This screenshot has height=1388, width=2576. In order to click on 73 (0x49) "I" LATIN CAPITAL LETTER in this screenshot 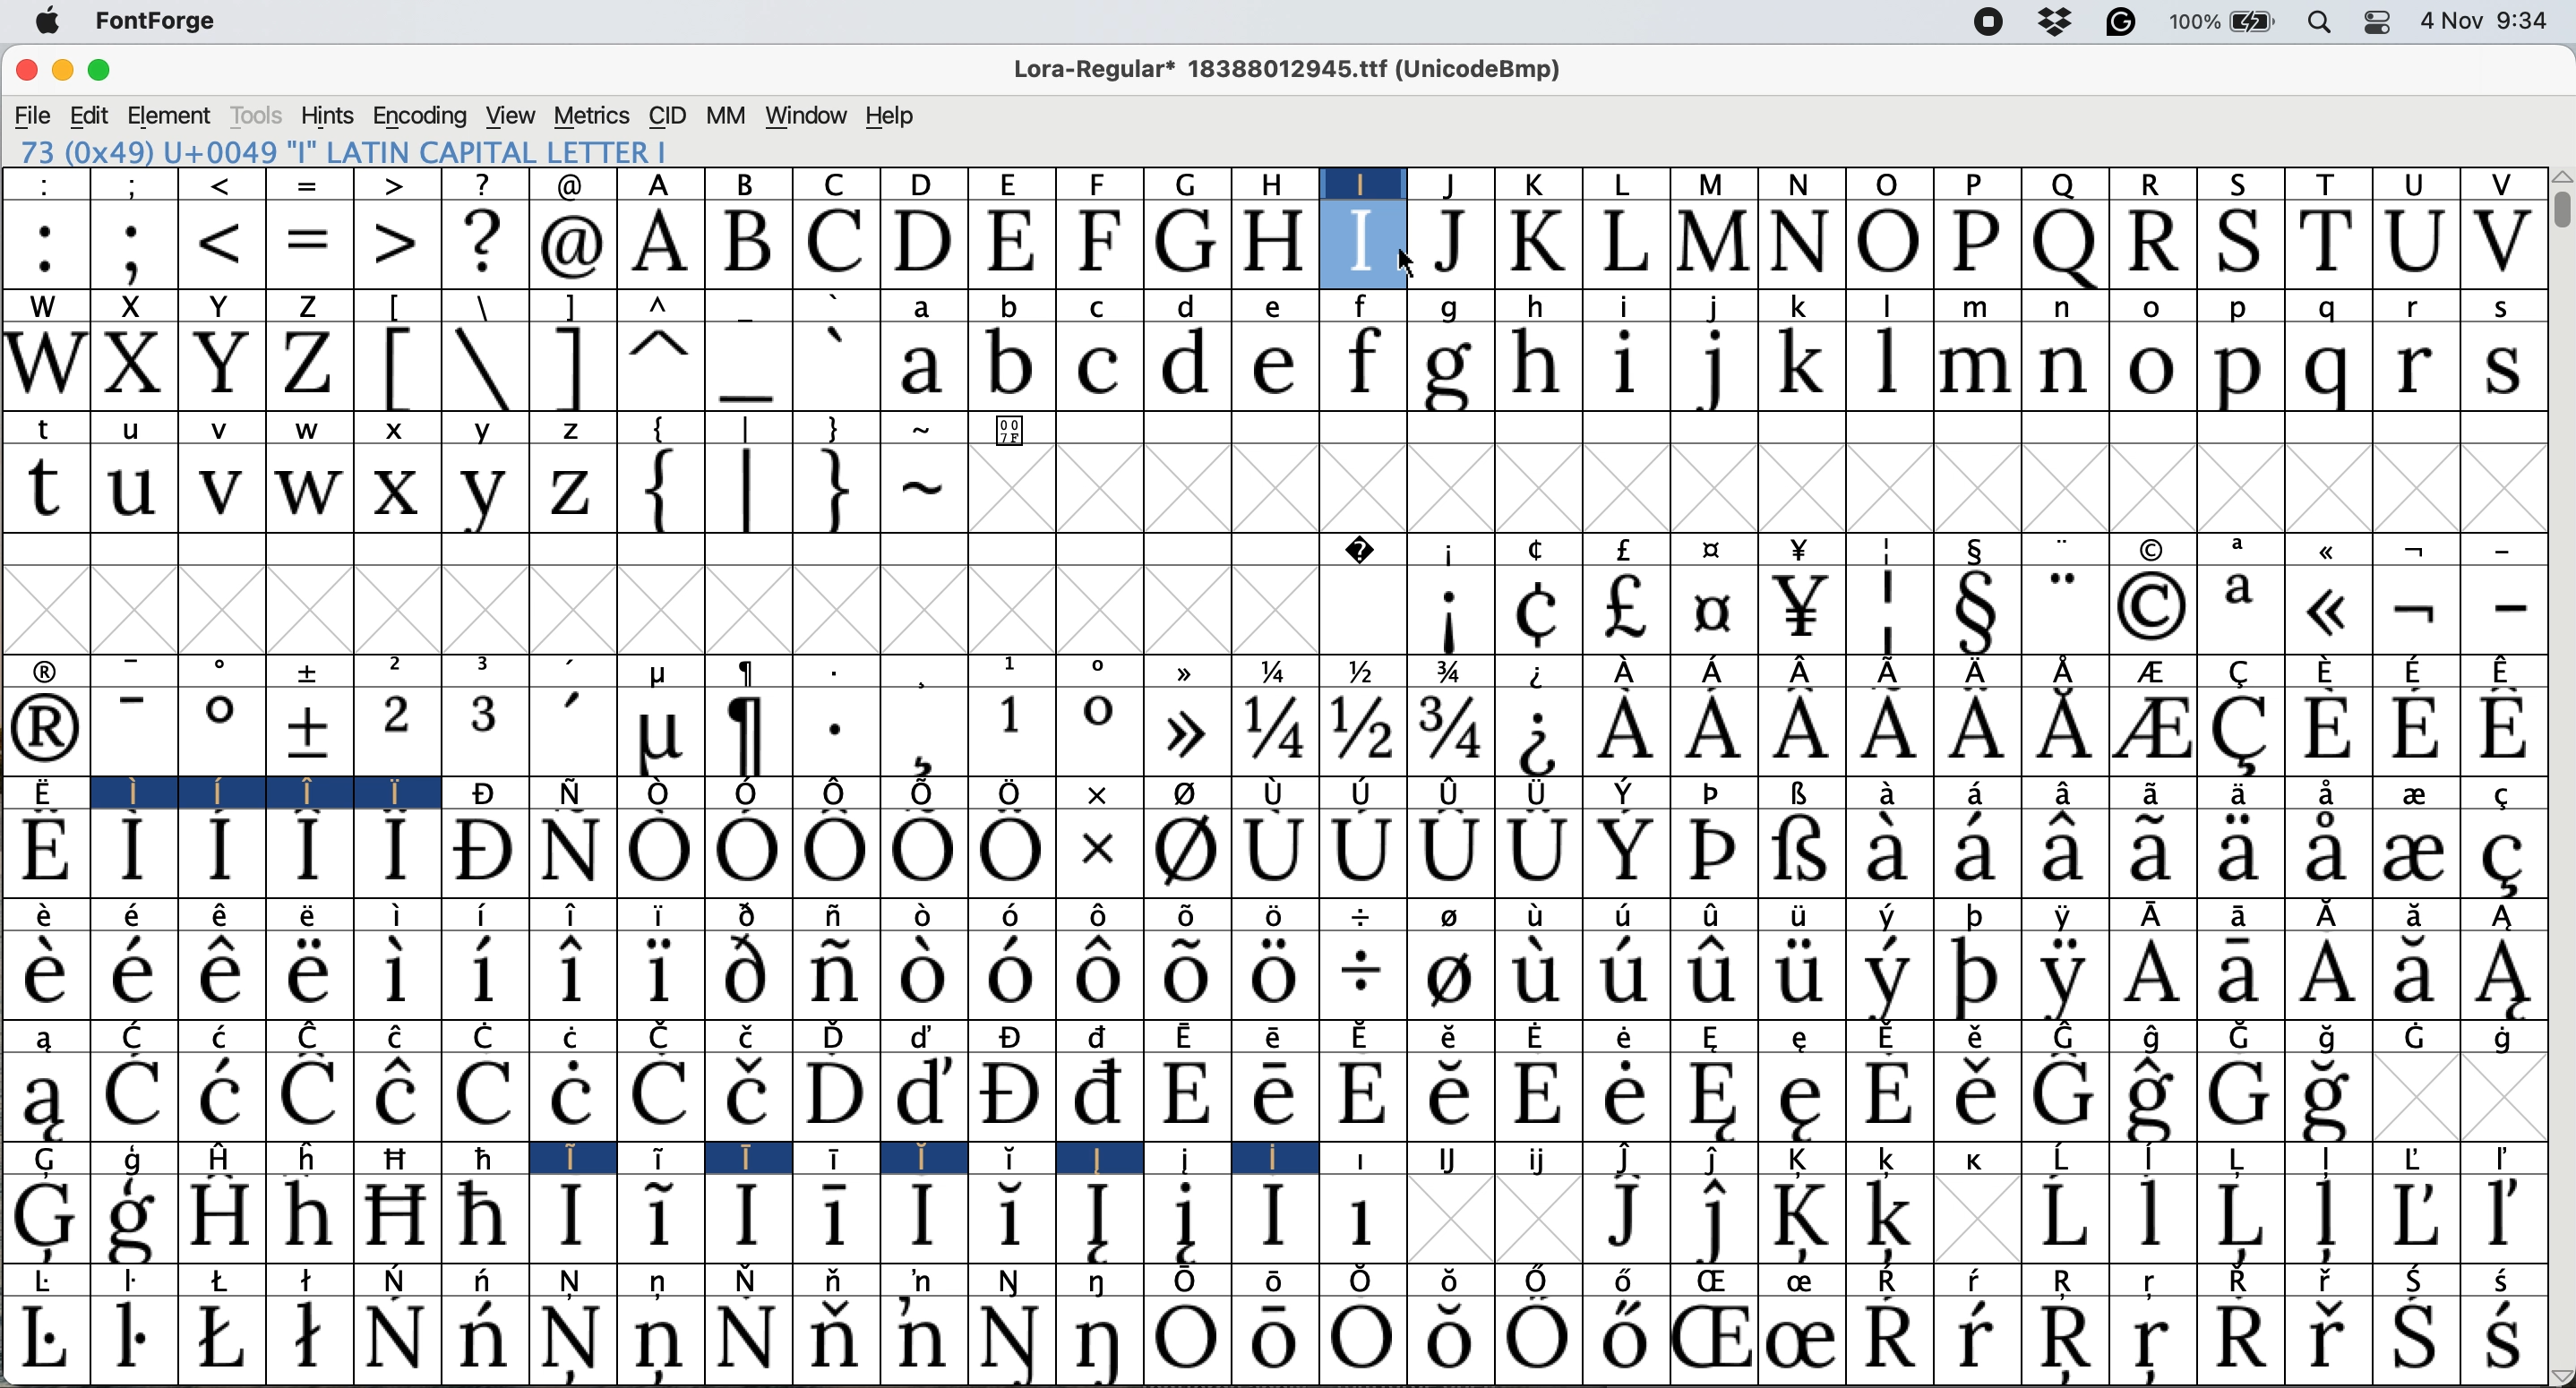, I will do `click(372, 152)`.